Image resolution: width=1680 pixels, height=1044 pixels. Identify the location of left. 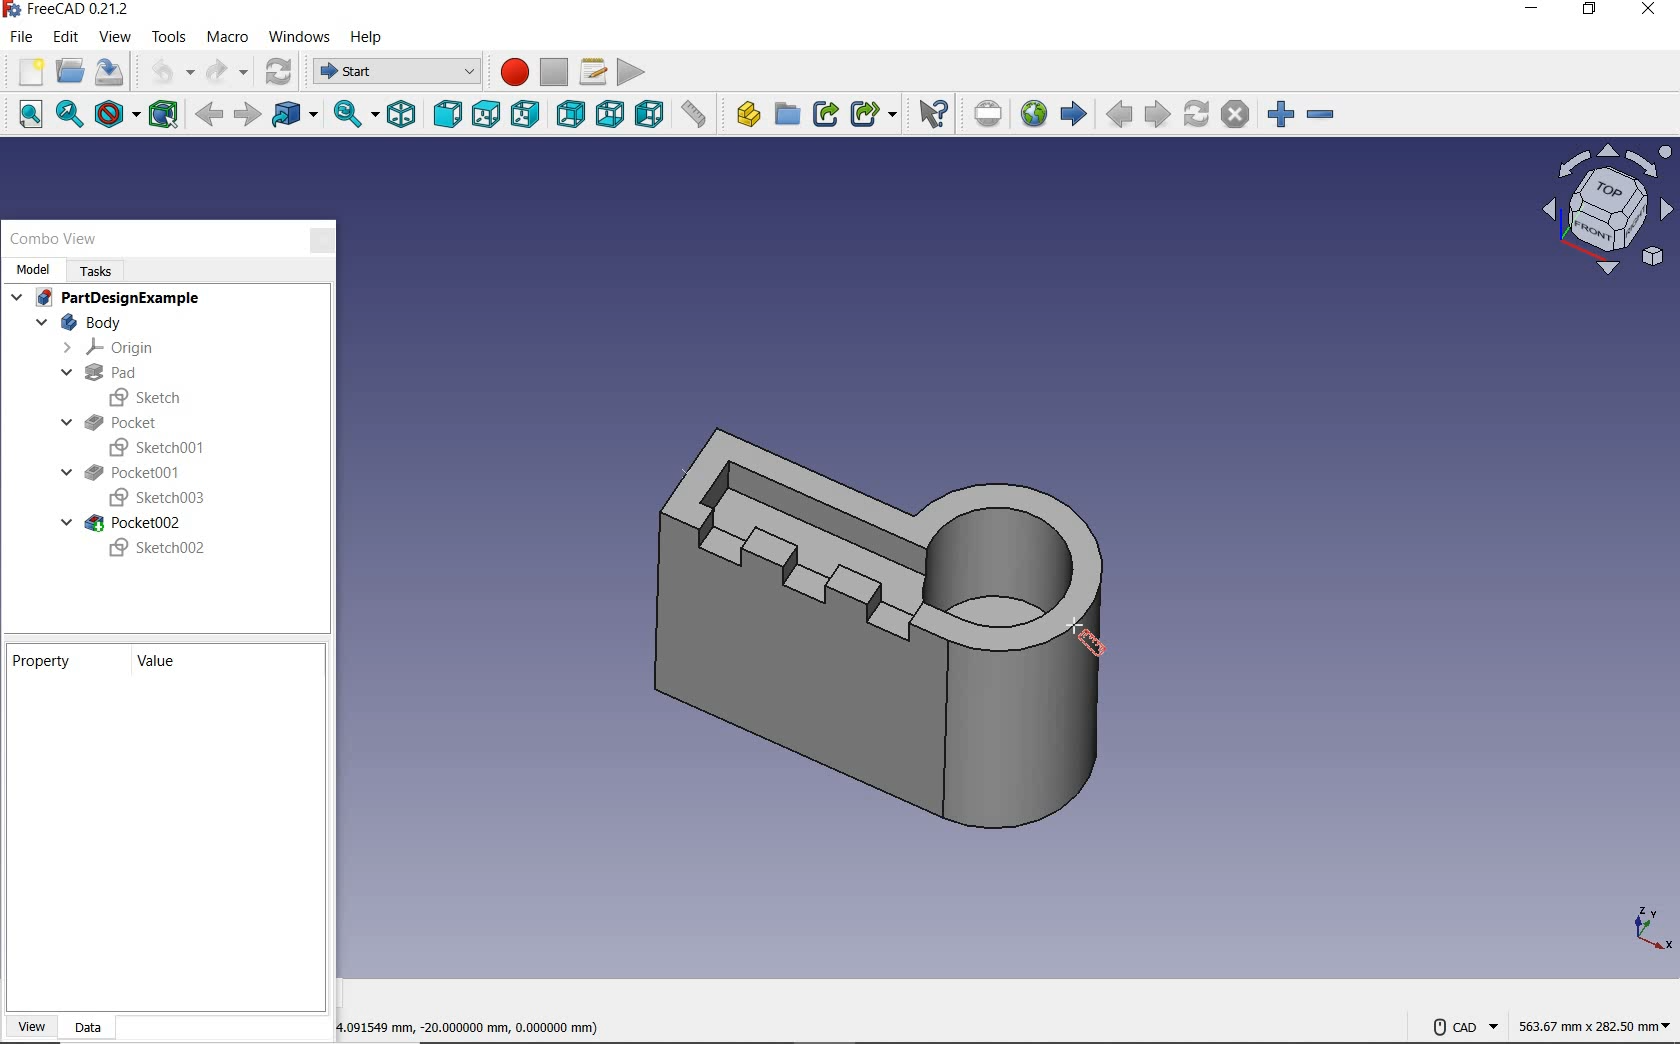
(648, 115).